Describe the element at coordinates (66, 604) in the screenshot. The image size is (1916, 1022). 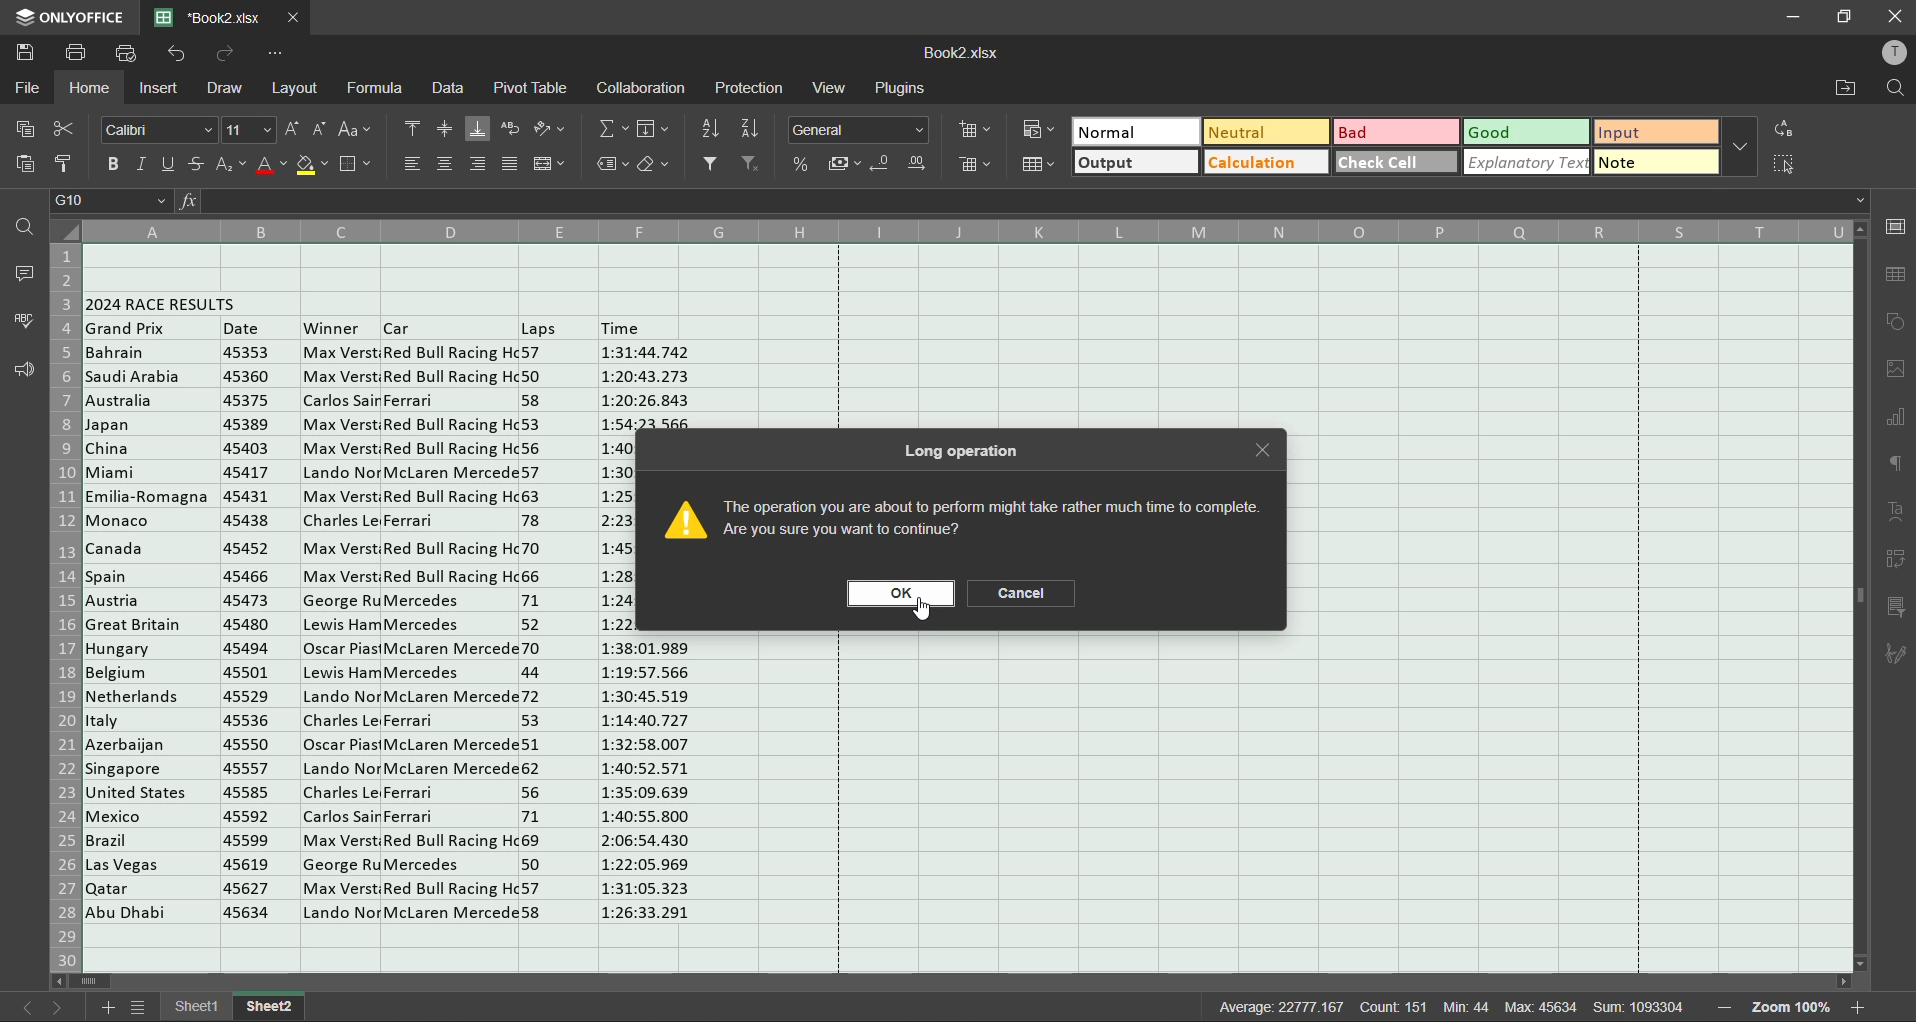
I see `row numbers` at that location.